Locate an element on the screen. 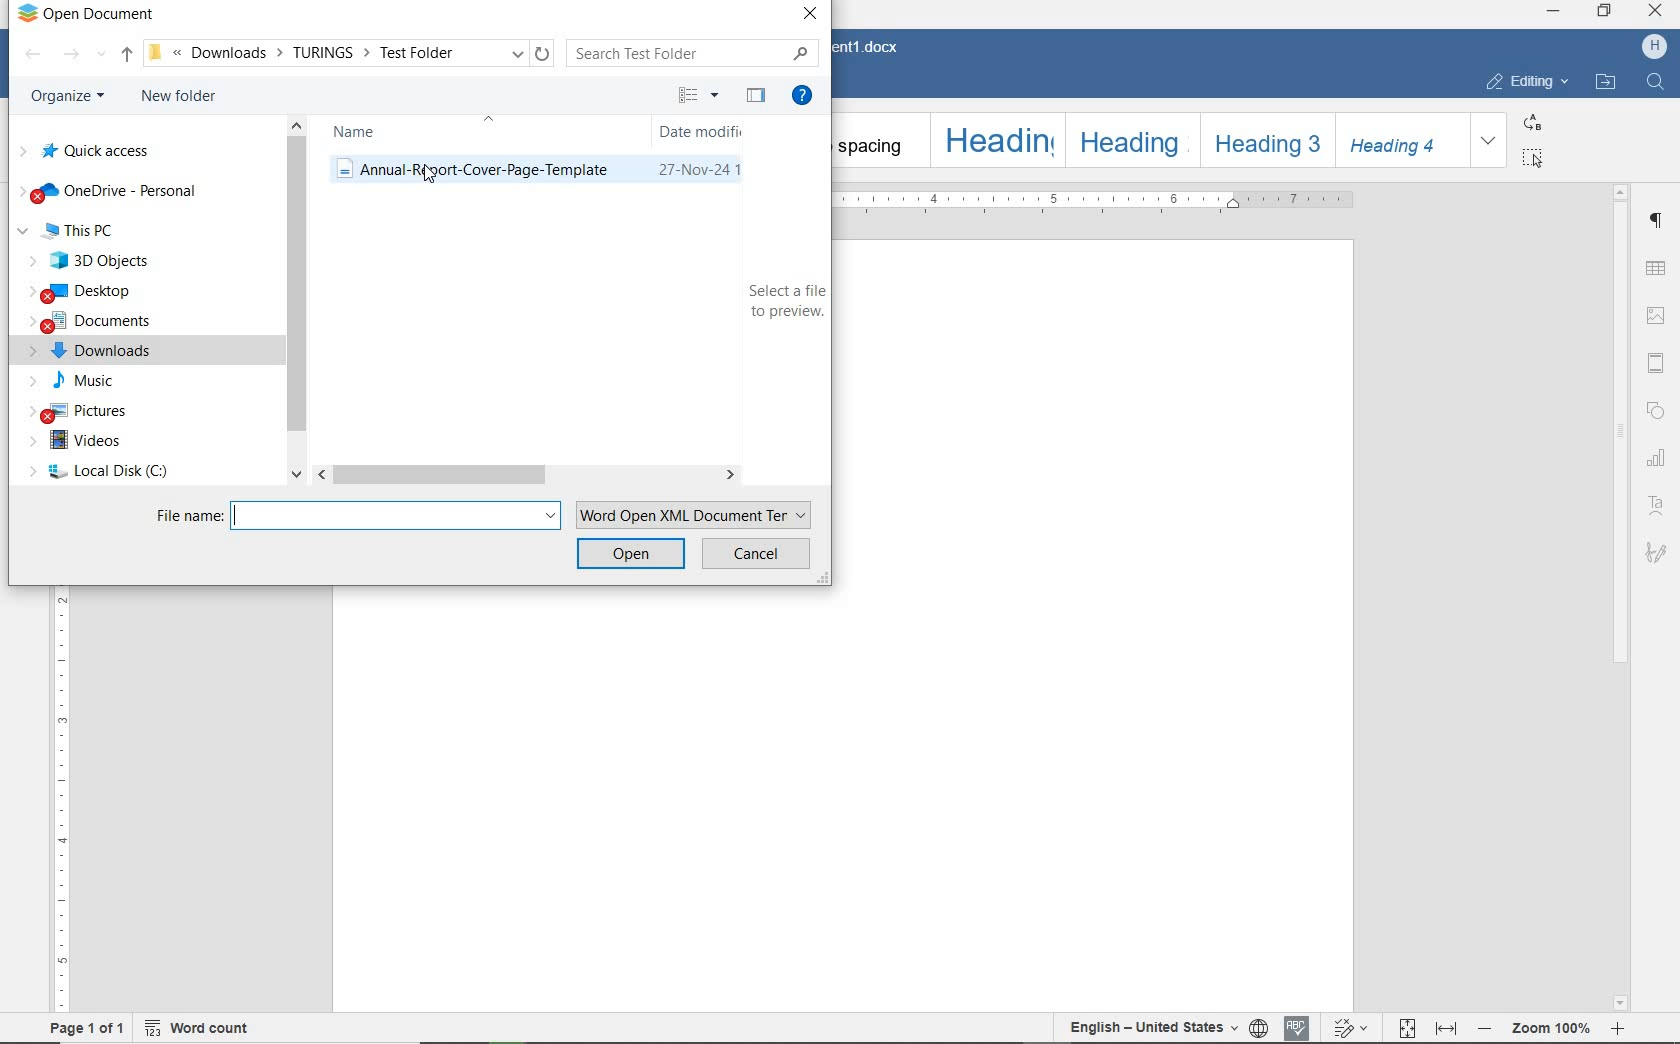  pictures is located at coordinates (94, 412).